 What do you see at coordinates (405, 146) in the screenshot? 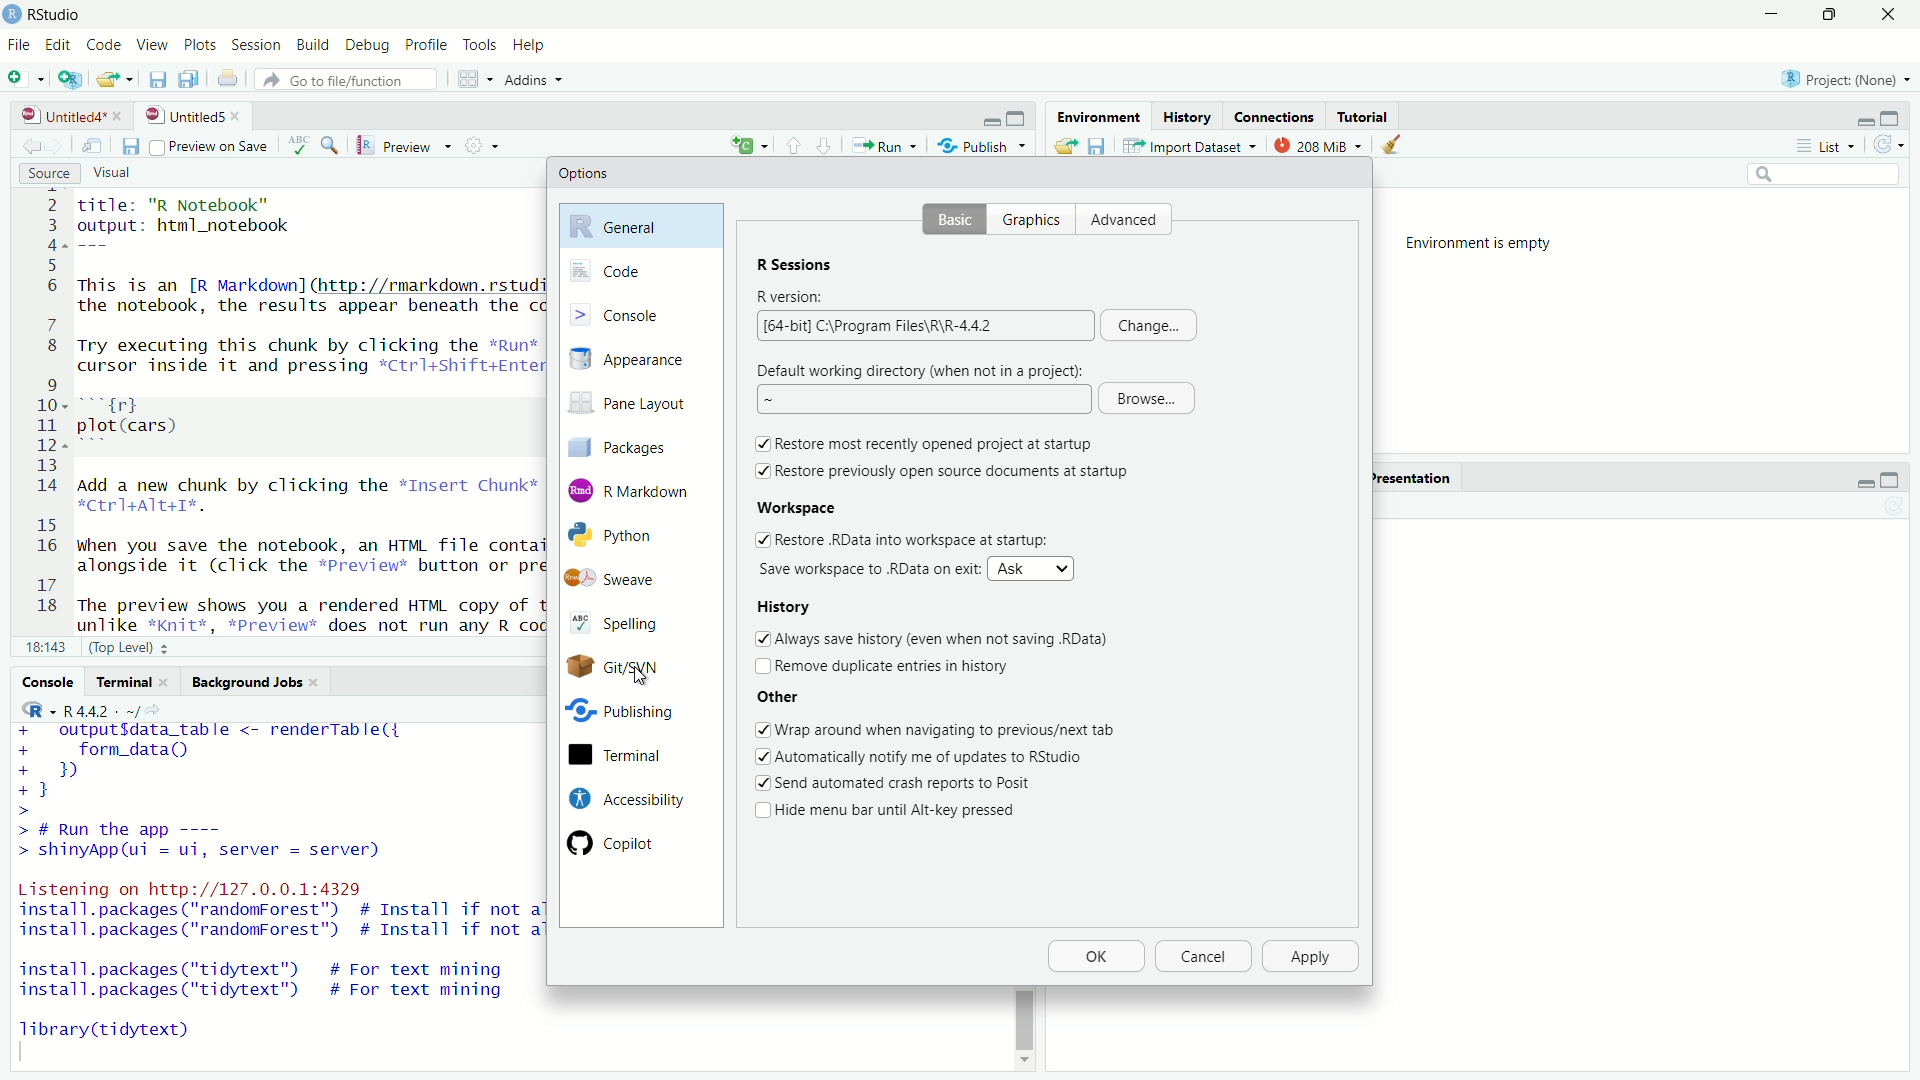
I see `Preview` at bounding box center [405, 146].